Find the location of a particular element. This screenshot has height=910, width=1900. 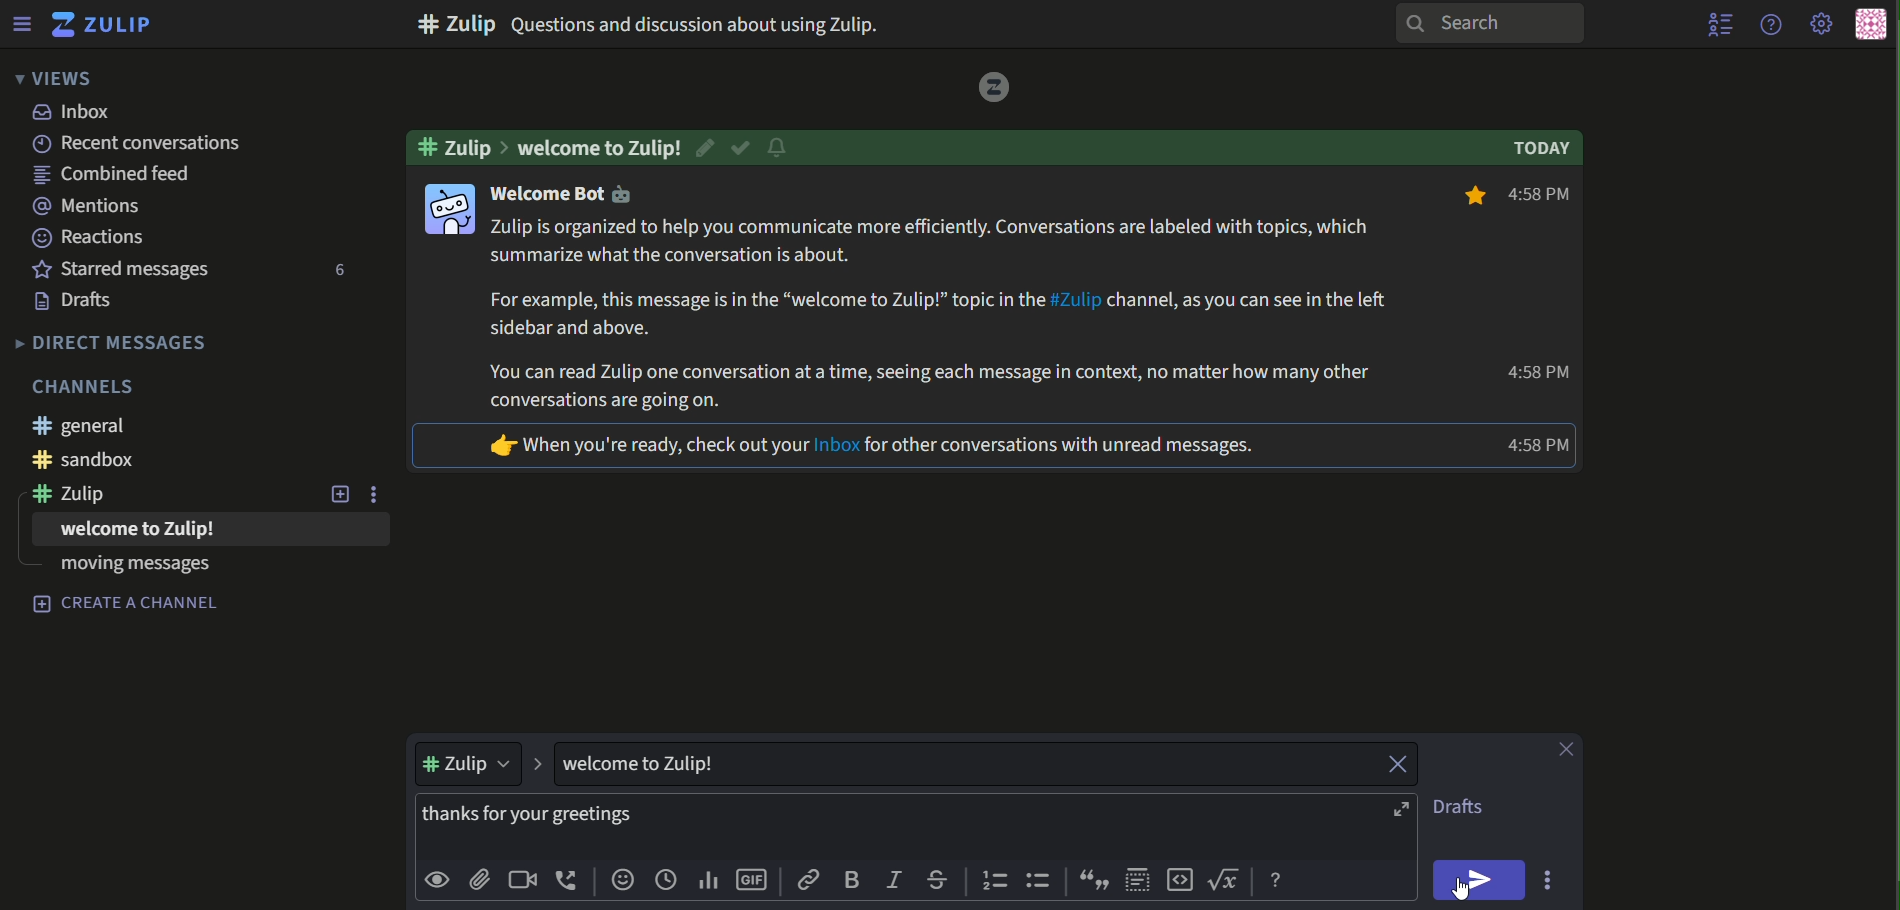

new is located at coordinates (340, 495).